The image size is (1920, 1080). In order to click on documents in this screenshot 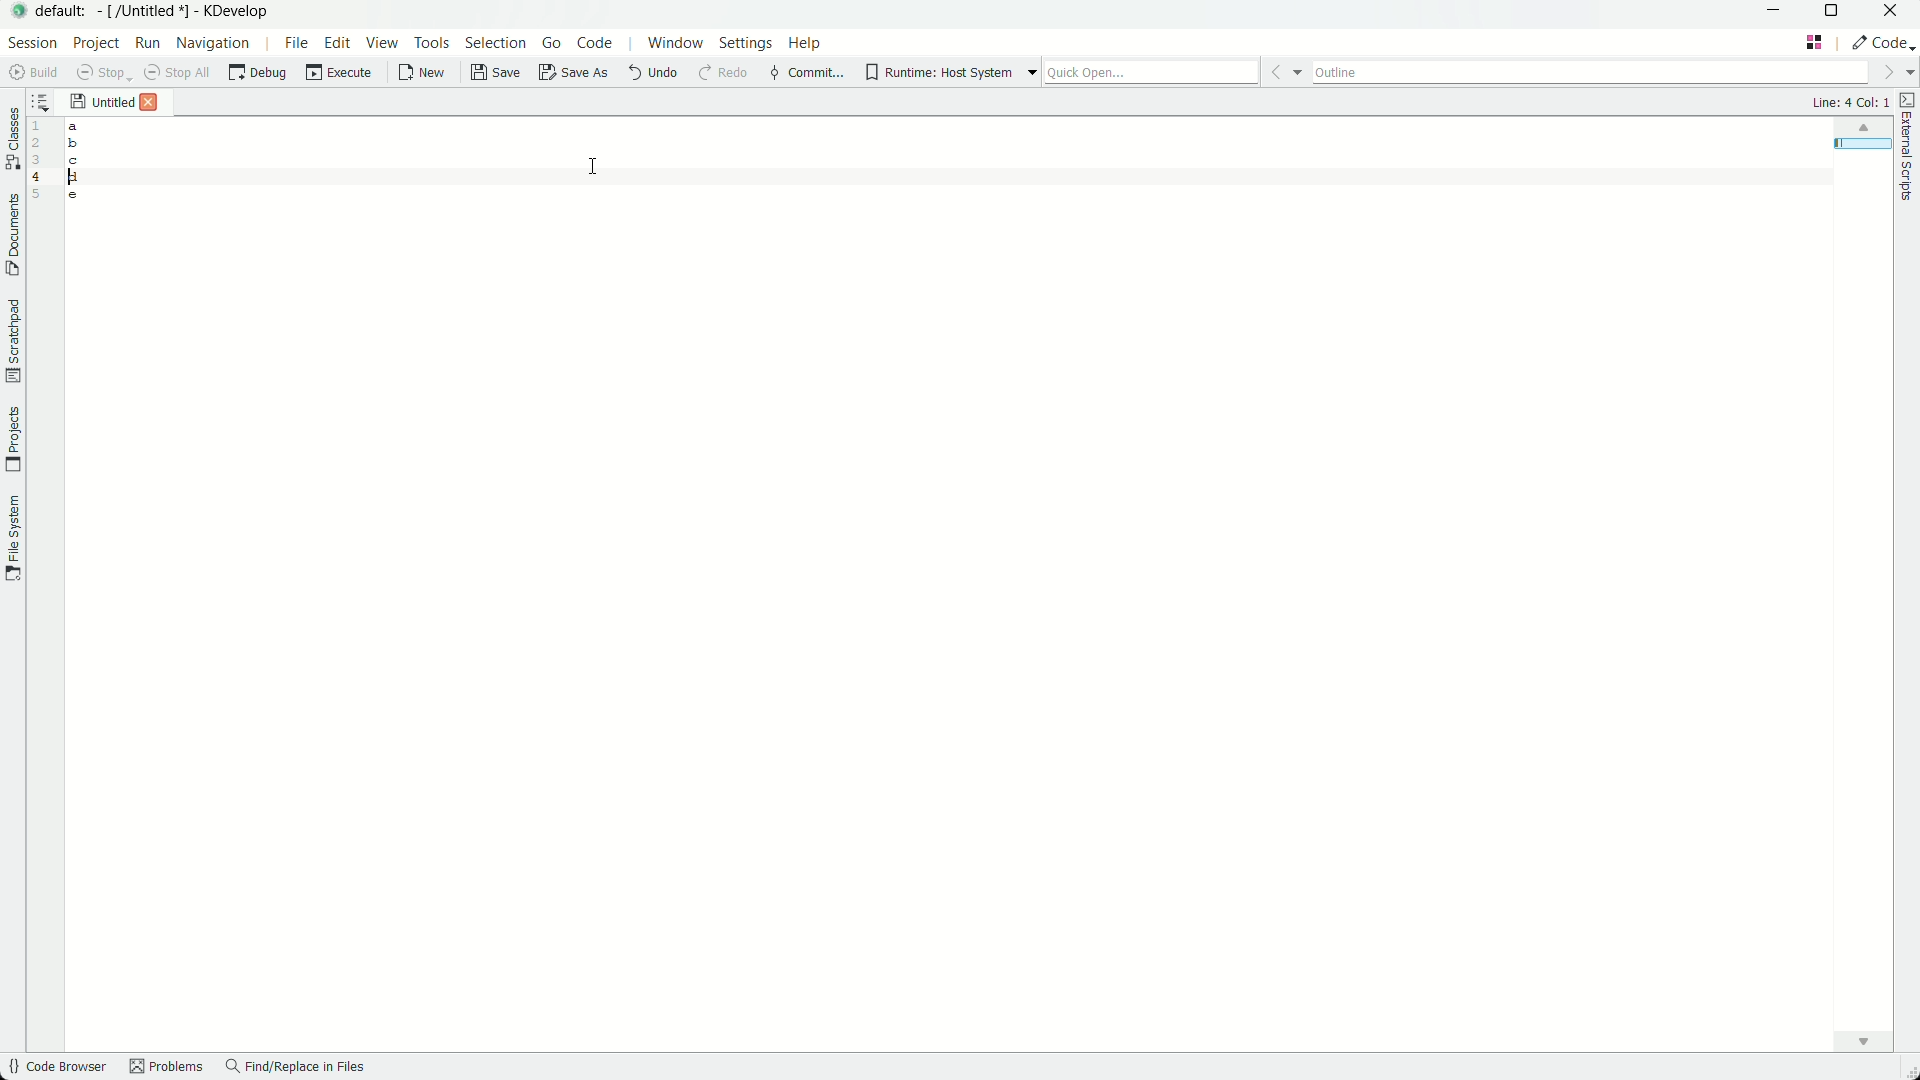, I will do `click(12, 237)`.